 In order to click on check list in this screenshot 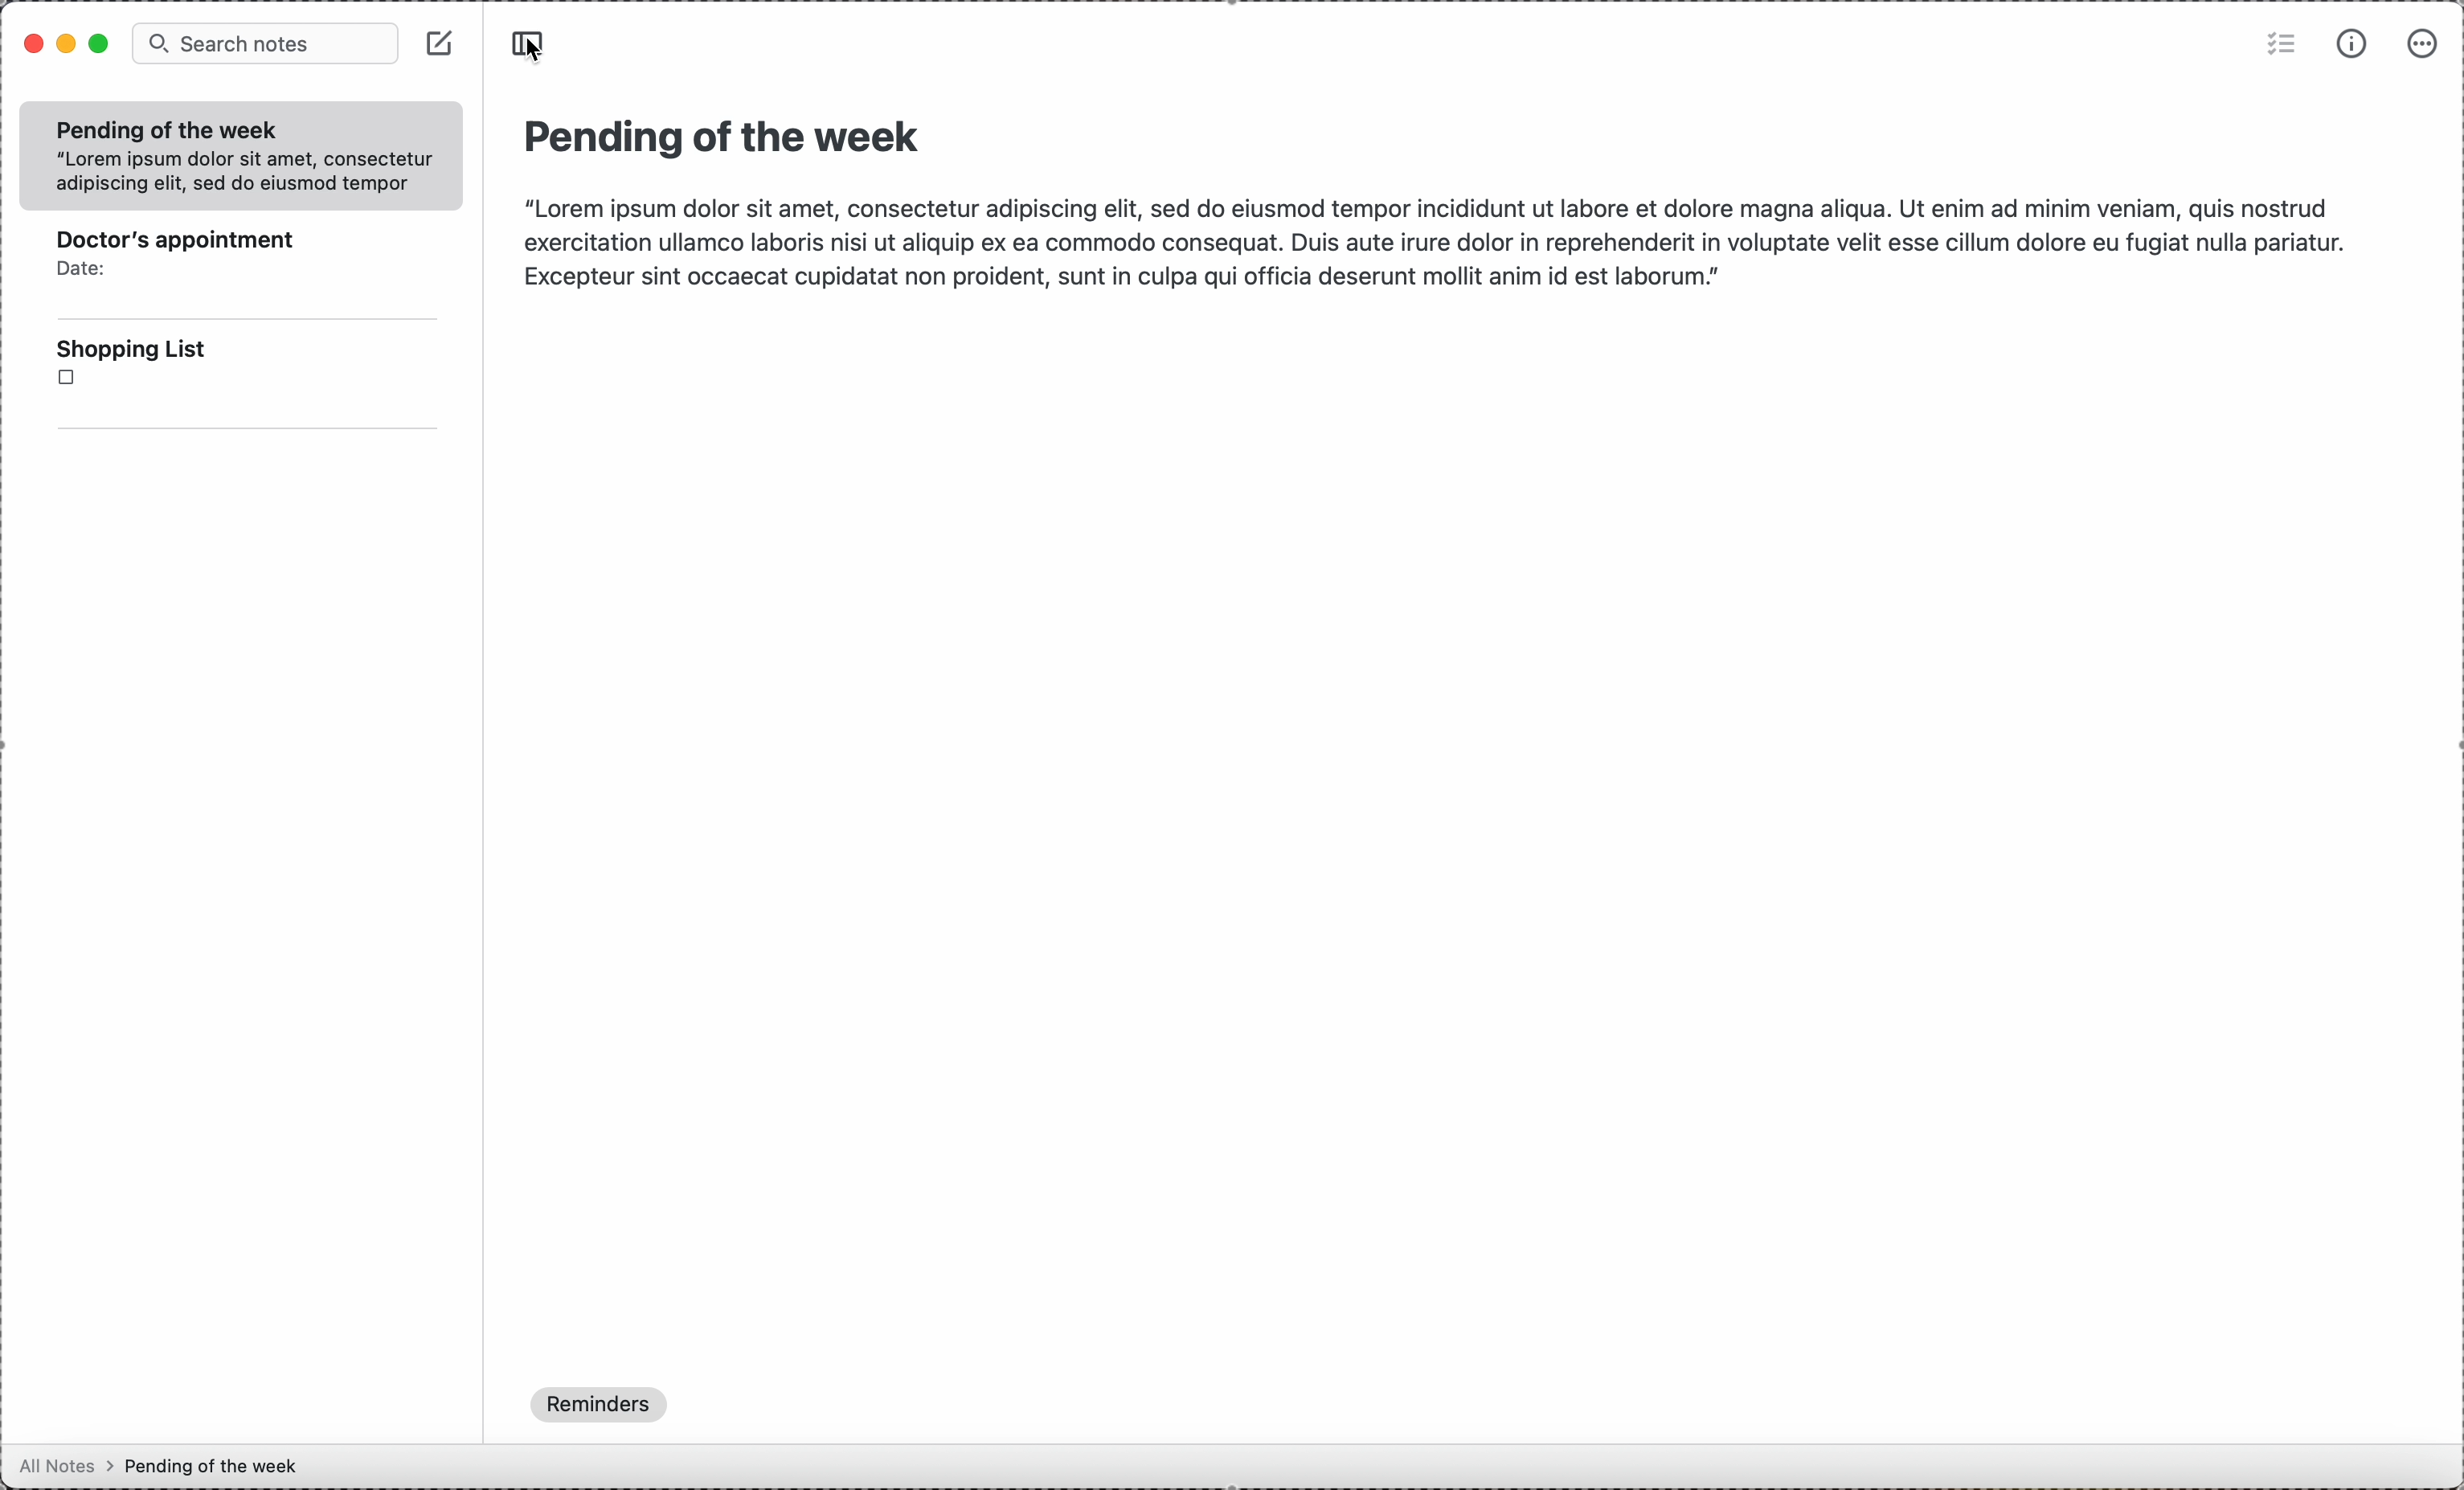, I will do `click(2279, 46)`.